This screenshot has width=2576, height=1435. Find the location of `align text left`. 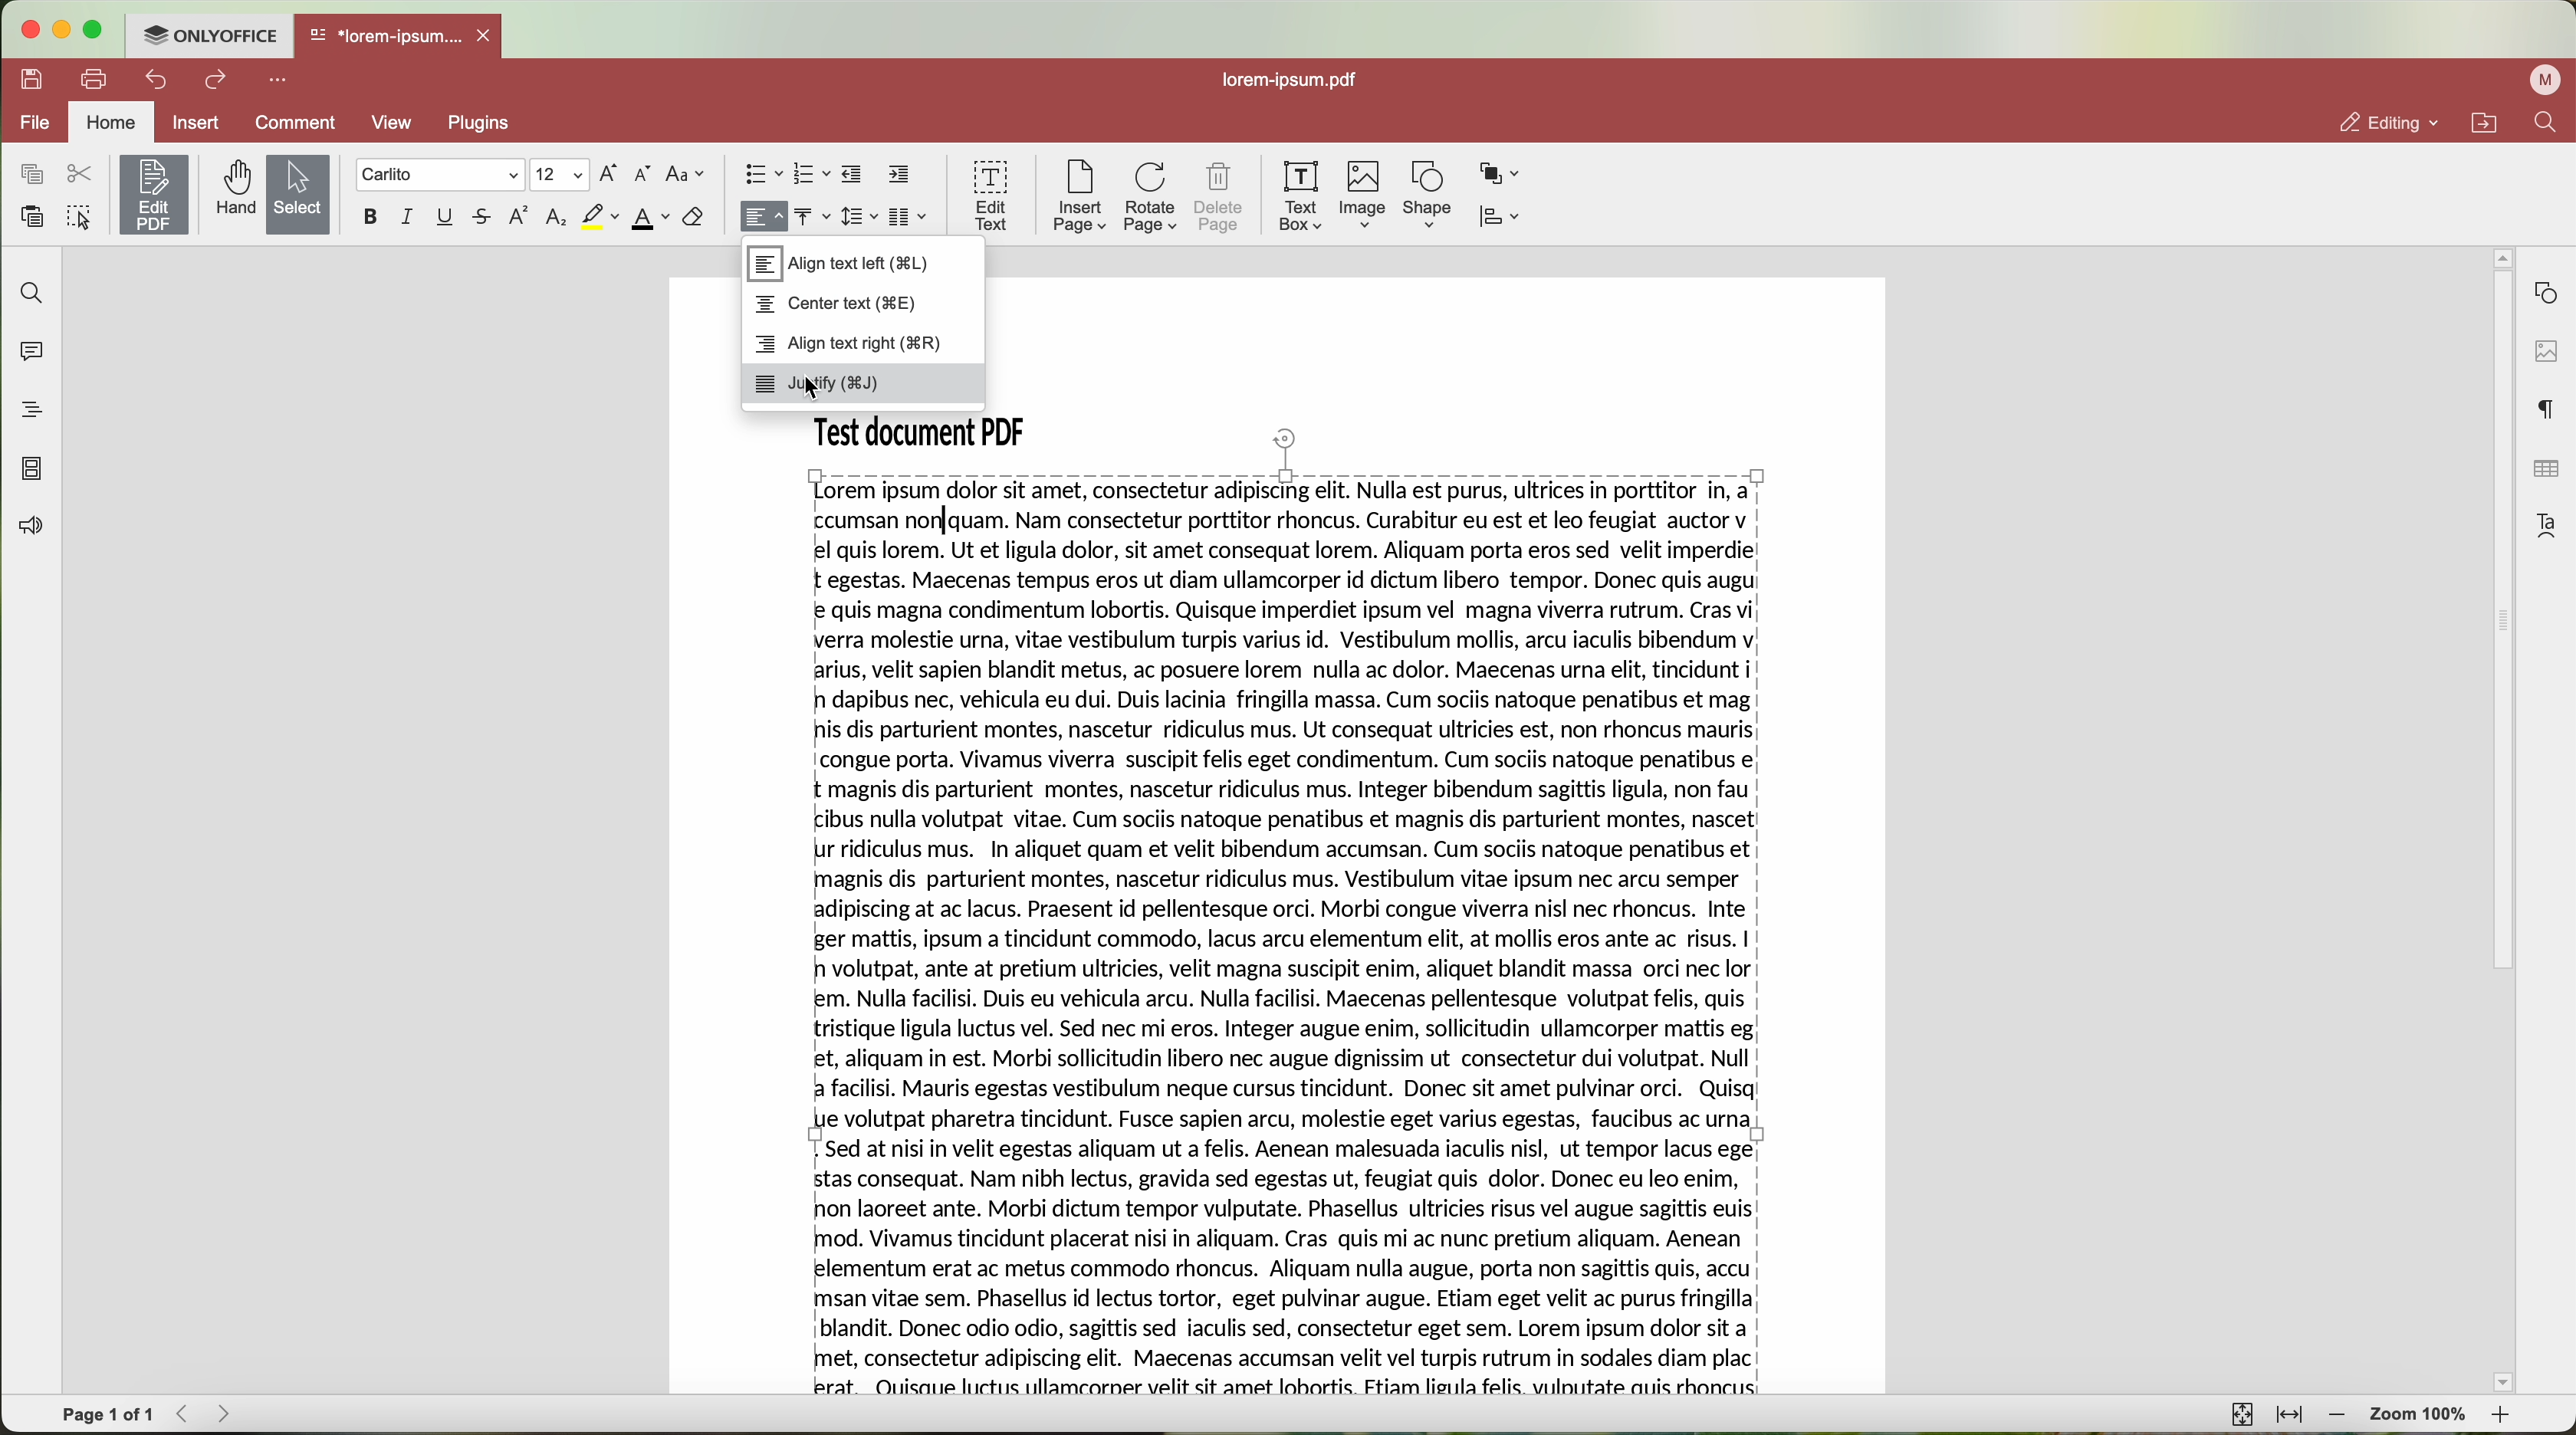

align text left is located at coordinates (838, 264).